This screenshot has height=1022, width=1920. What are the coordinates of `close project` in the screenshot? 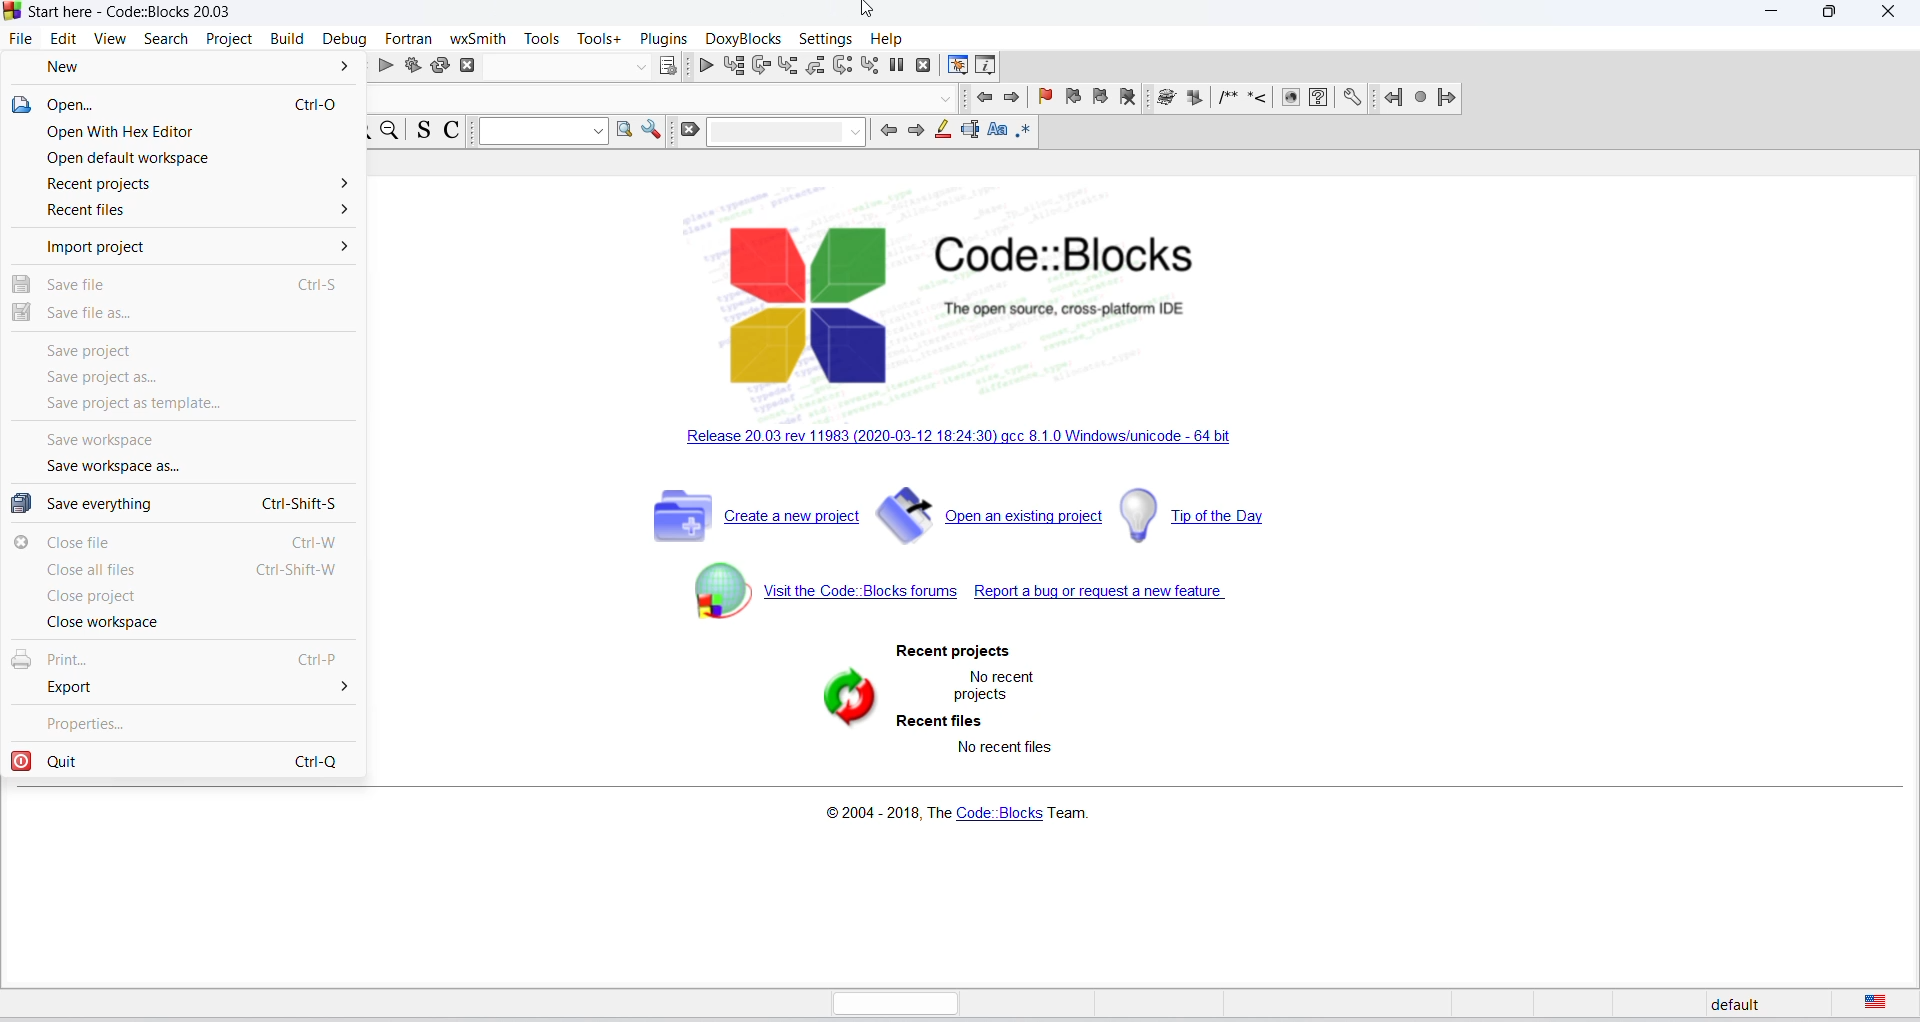 It's located at (183, 595).